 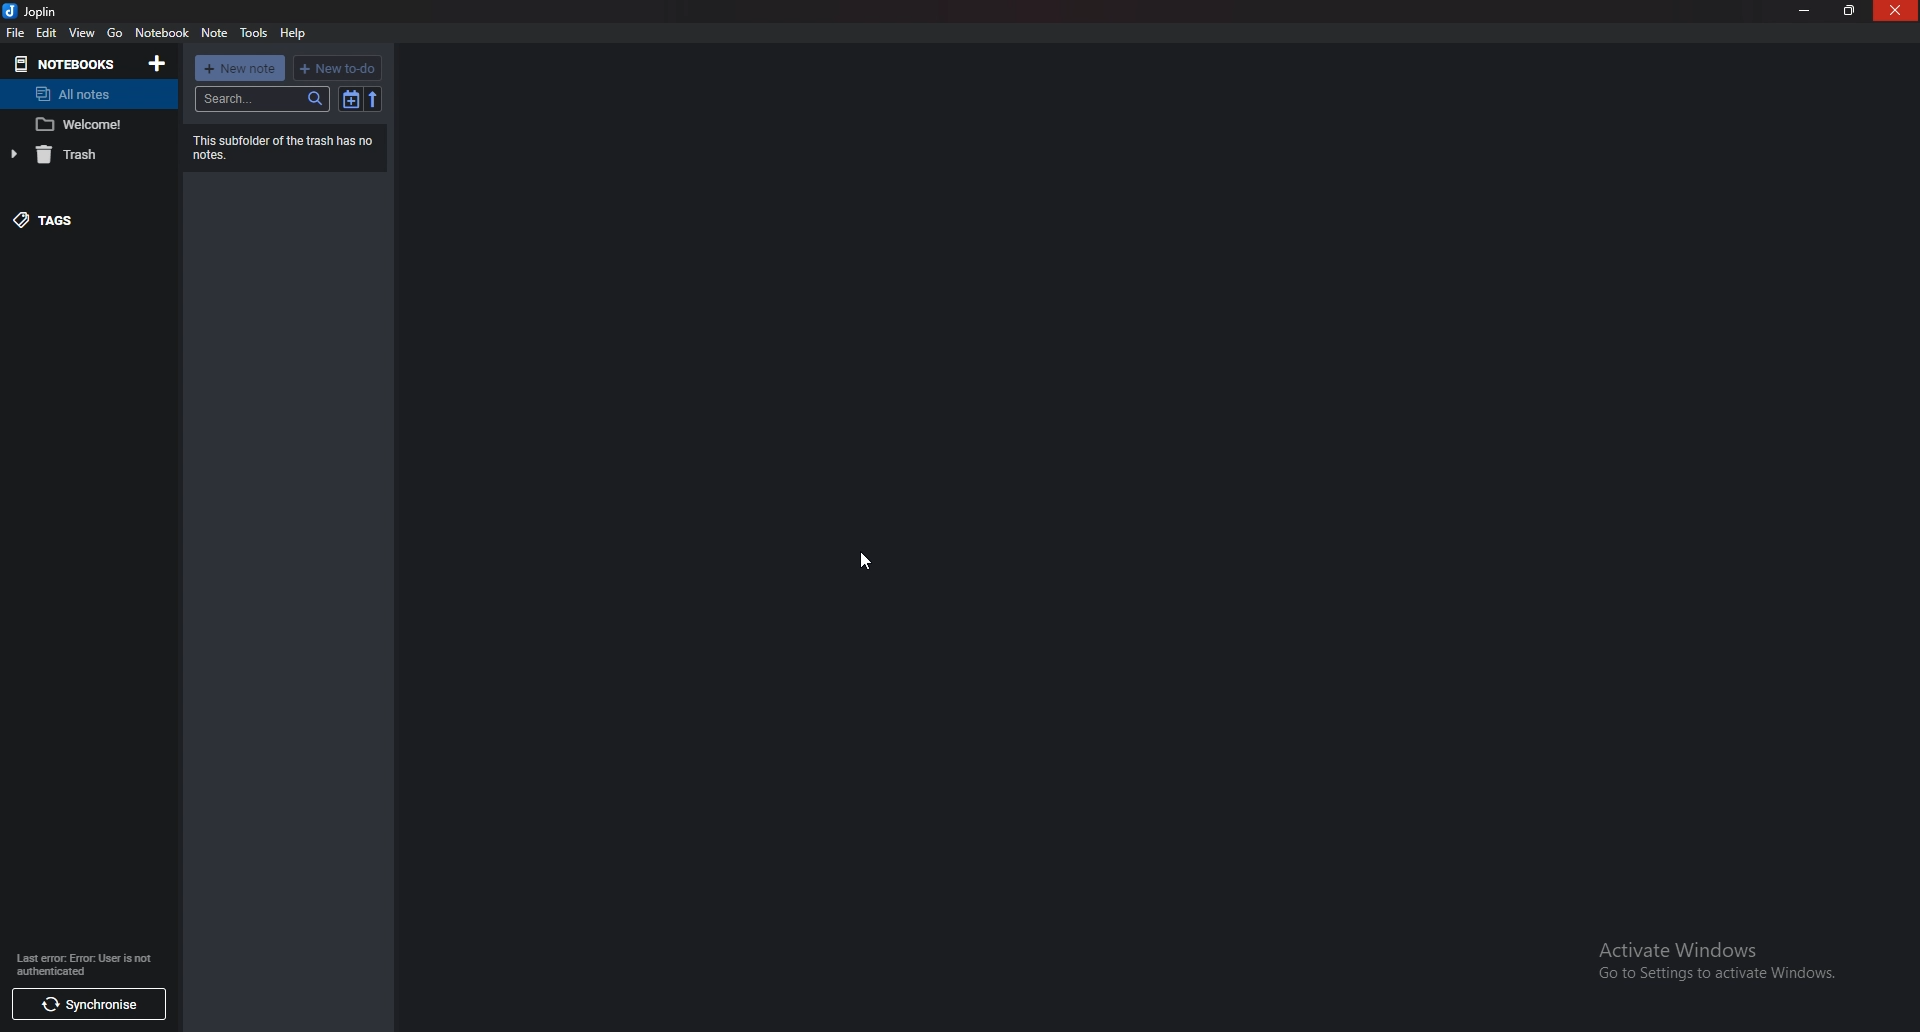 I want to click on Synchronize, so click(x=91, y=1005).